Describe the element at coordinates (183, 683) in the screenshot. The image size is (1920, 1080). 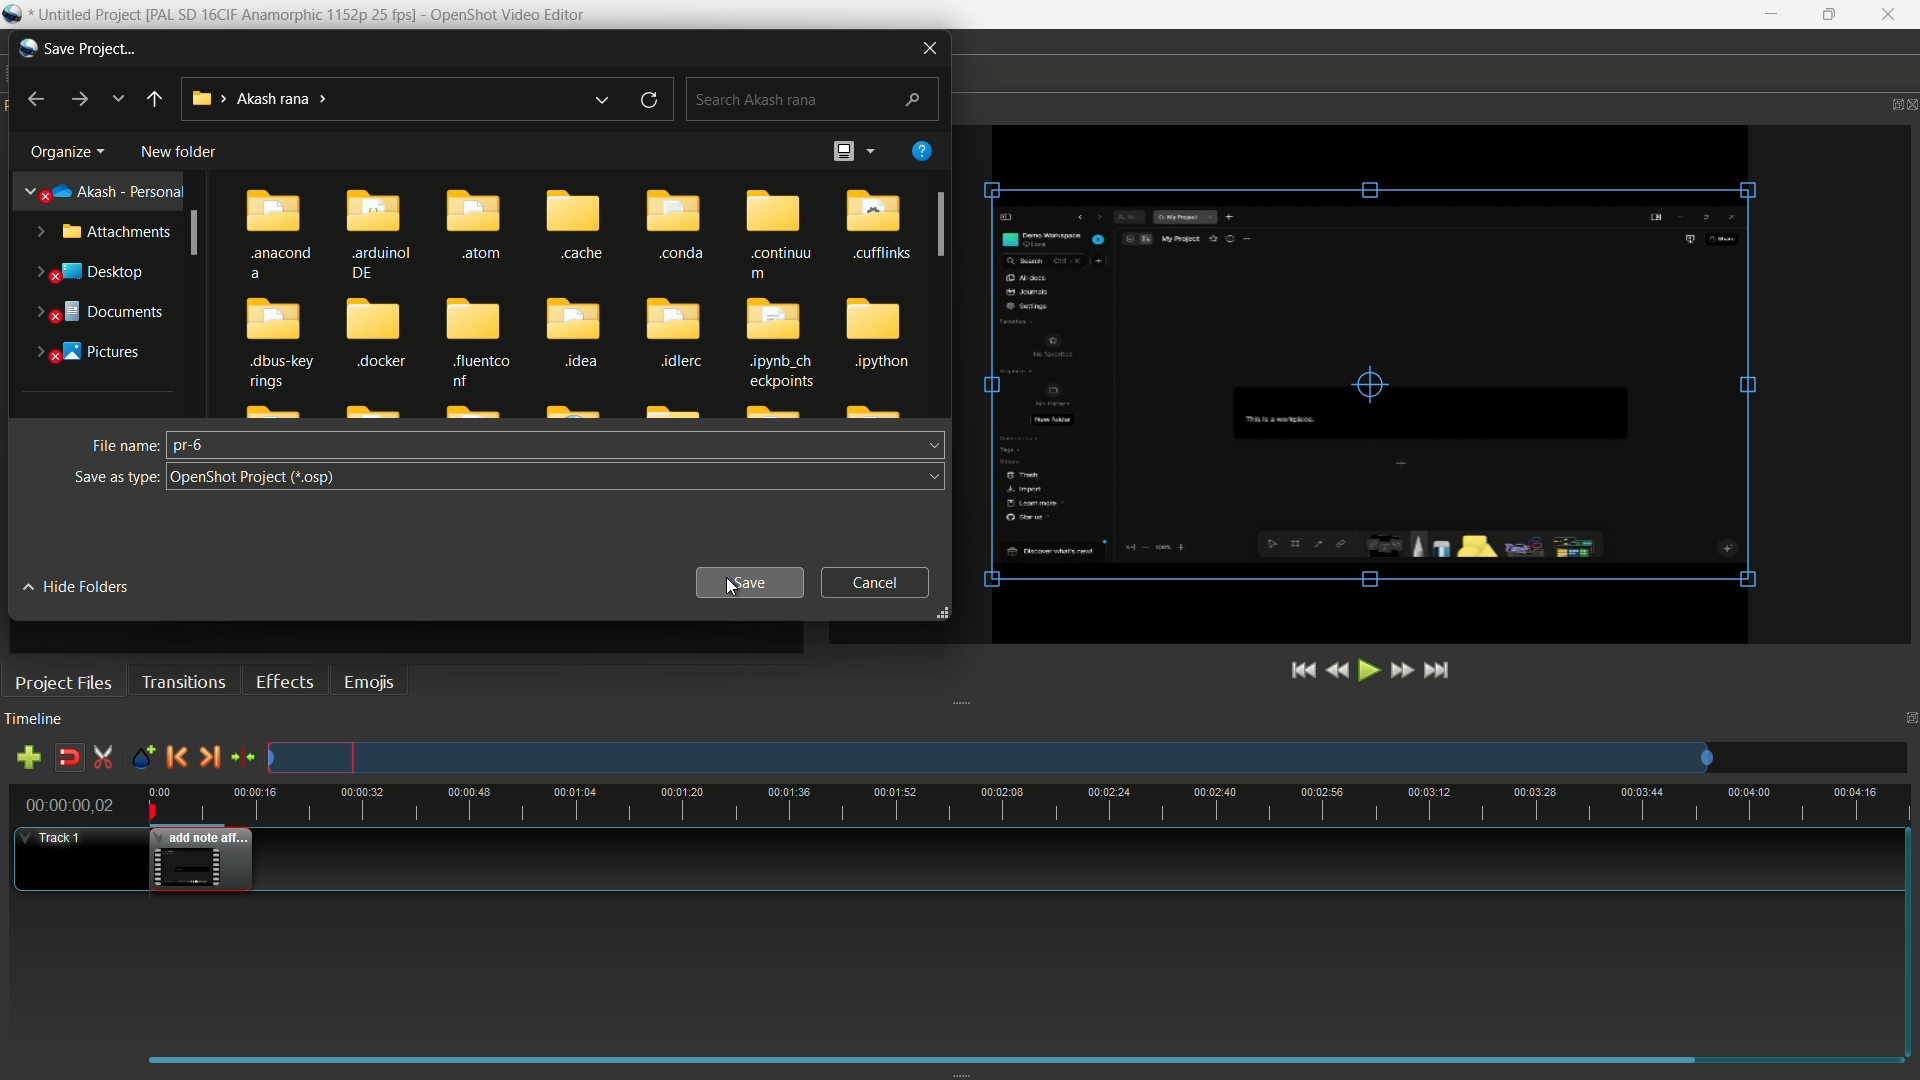
I see `transitions` at that location.